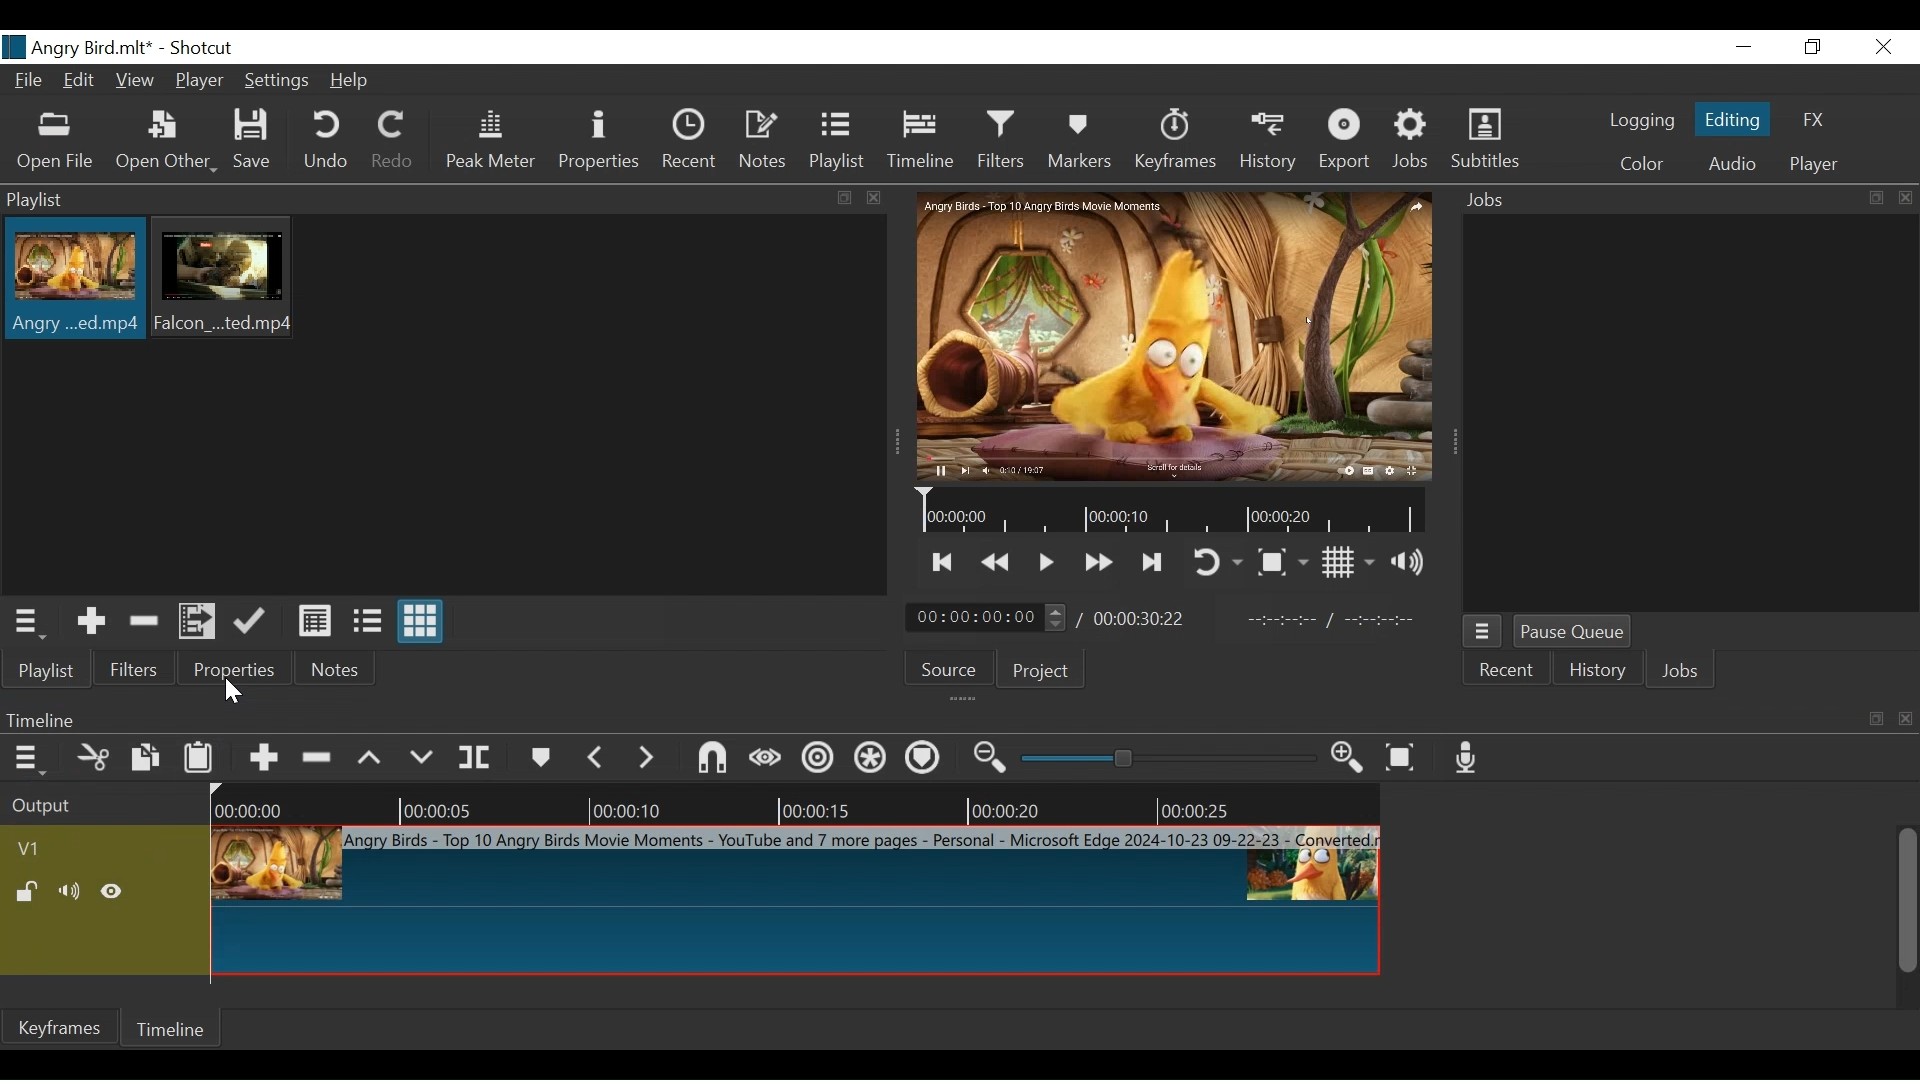 This screenshot has height=1080, width=1920. I want to click on Markers, so click(1082, 143).